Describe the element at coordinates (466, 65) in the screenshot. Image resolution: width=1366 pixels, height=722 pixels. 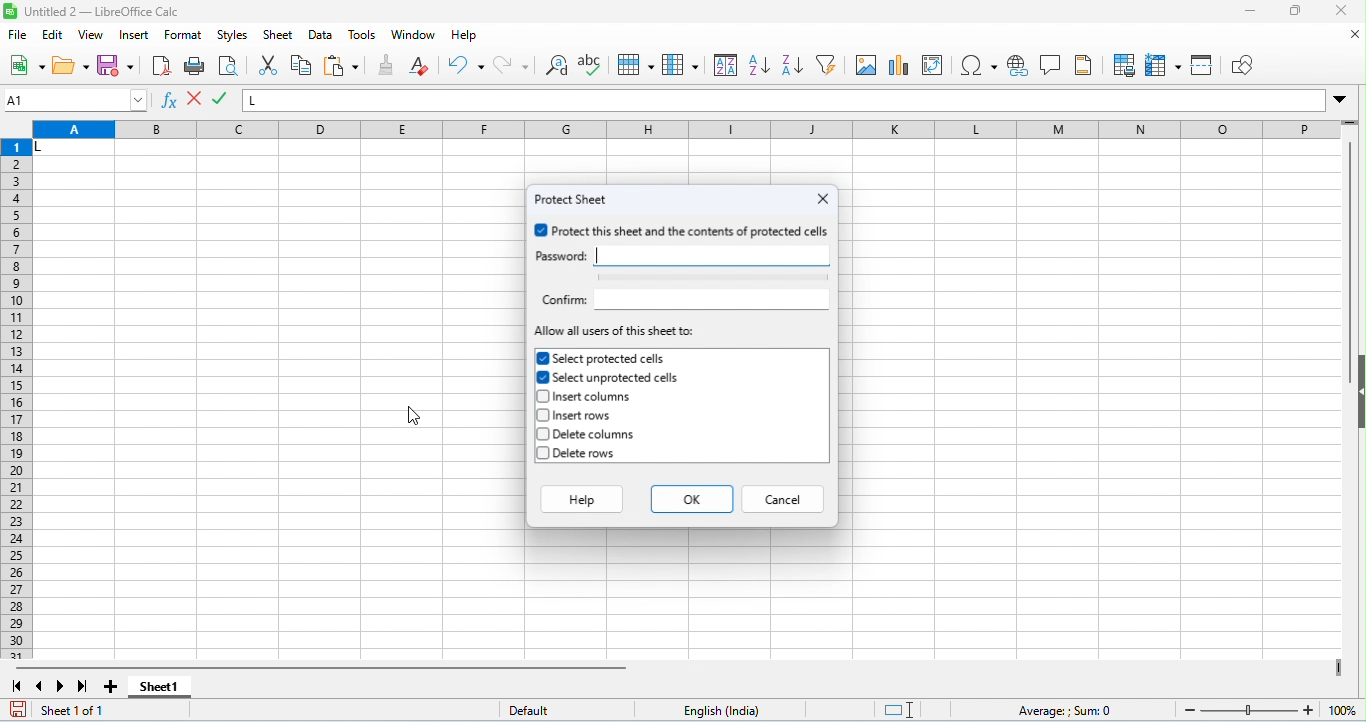
I see `undo ` at that location.